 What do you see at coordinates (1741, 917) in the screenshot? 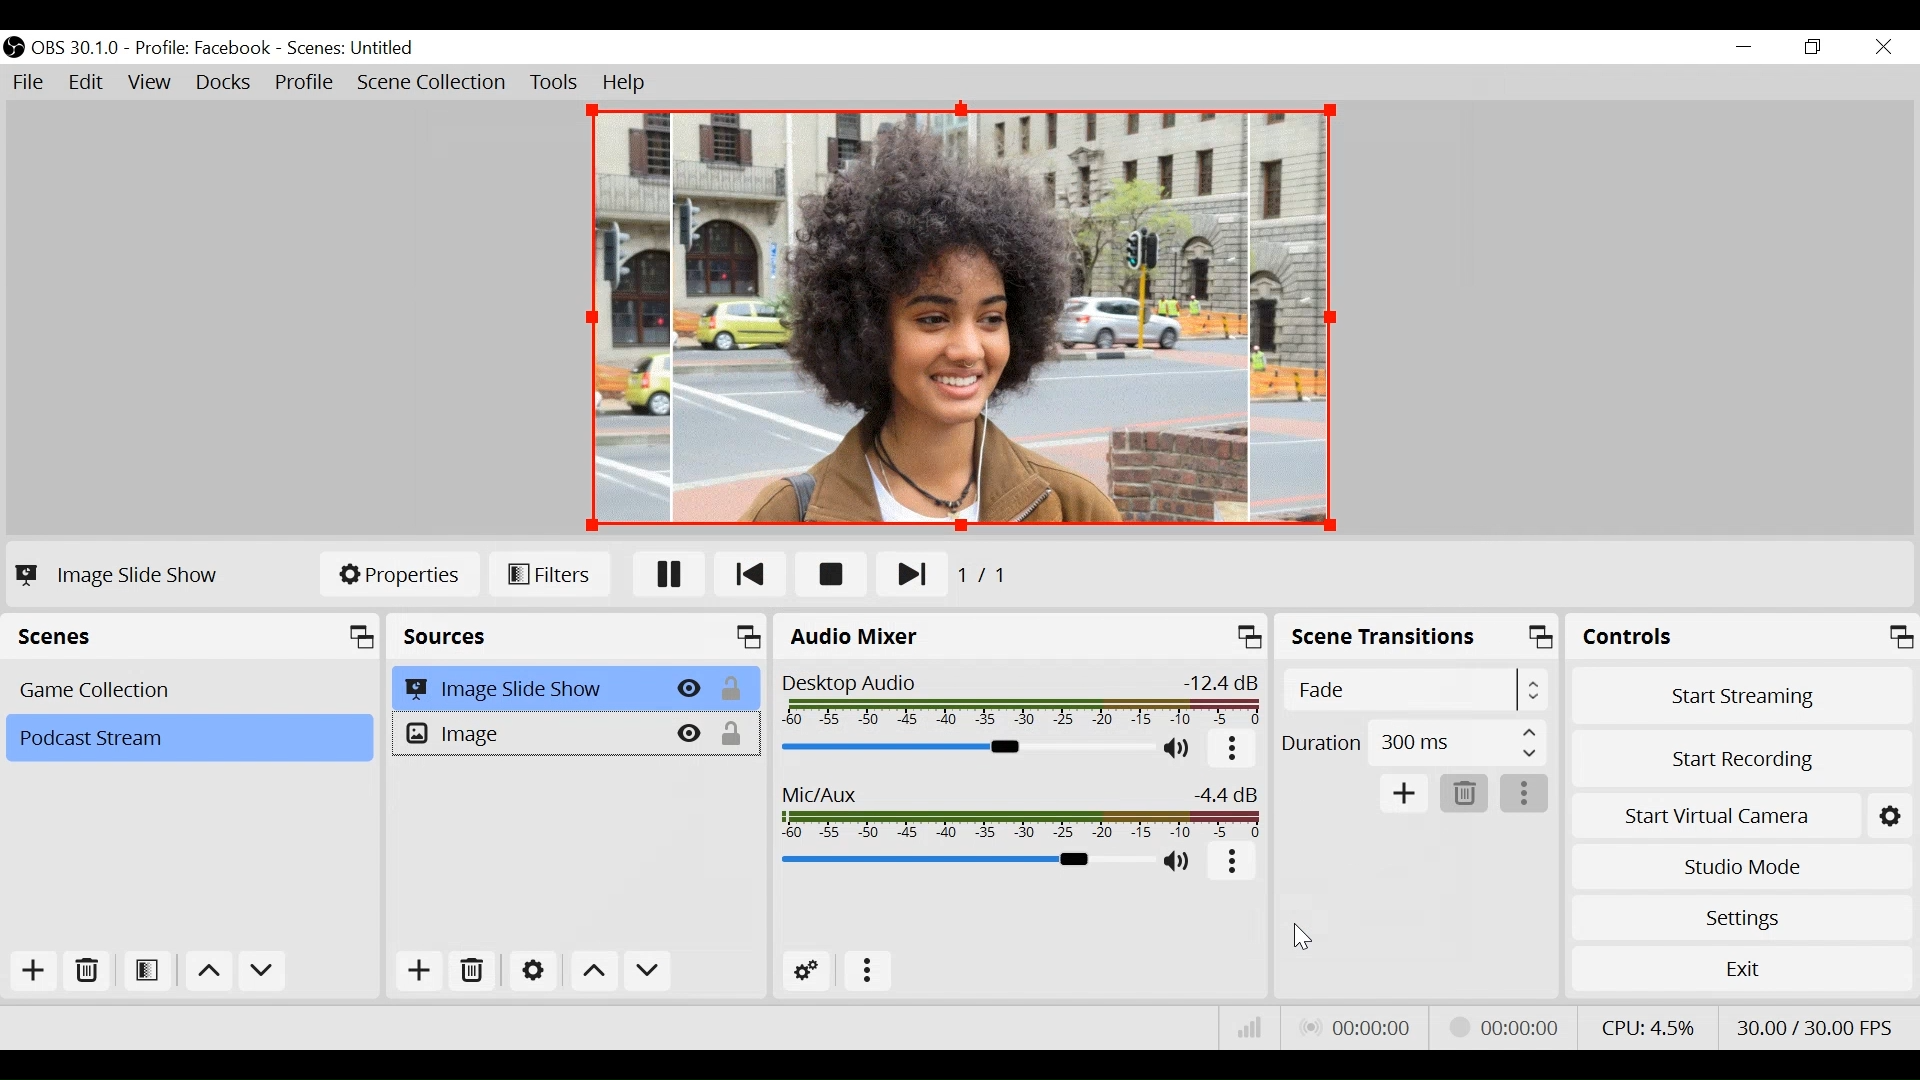
I see `Settings` at bounding box center [1741, 917].